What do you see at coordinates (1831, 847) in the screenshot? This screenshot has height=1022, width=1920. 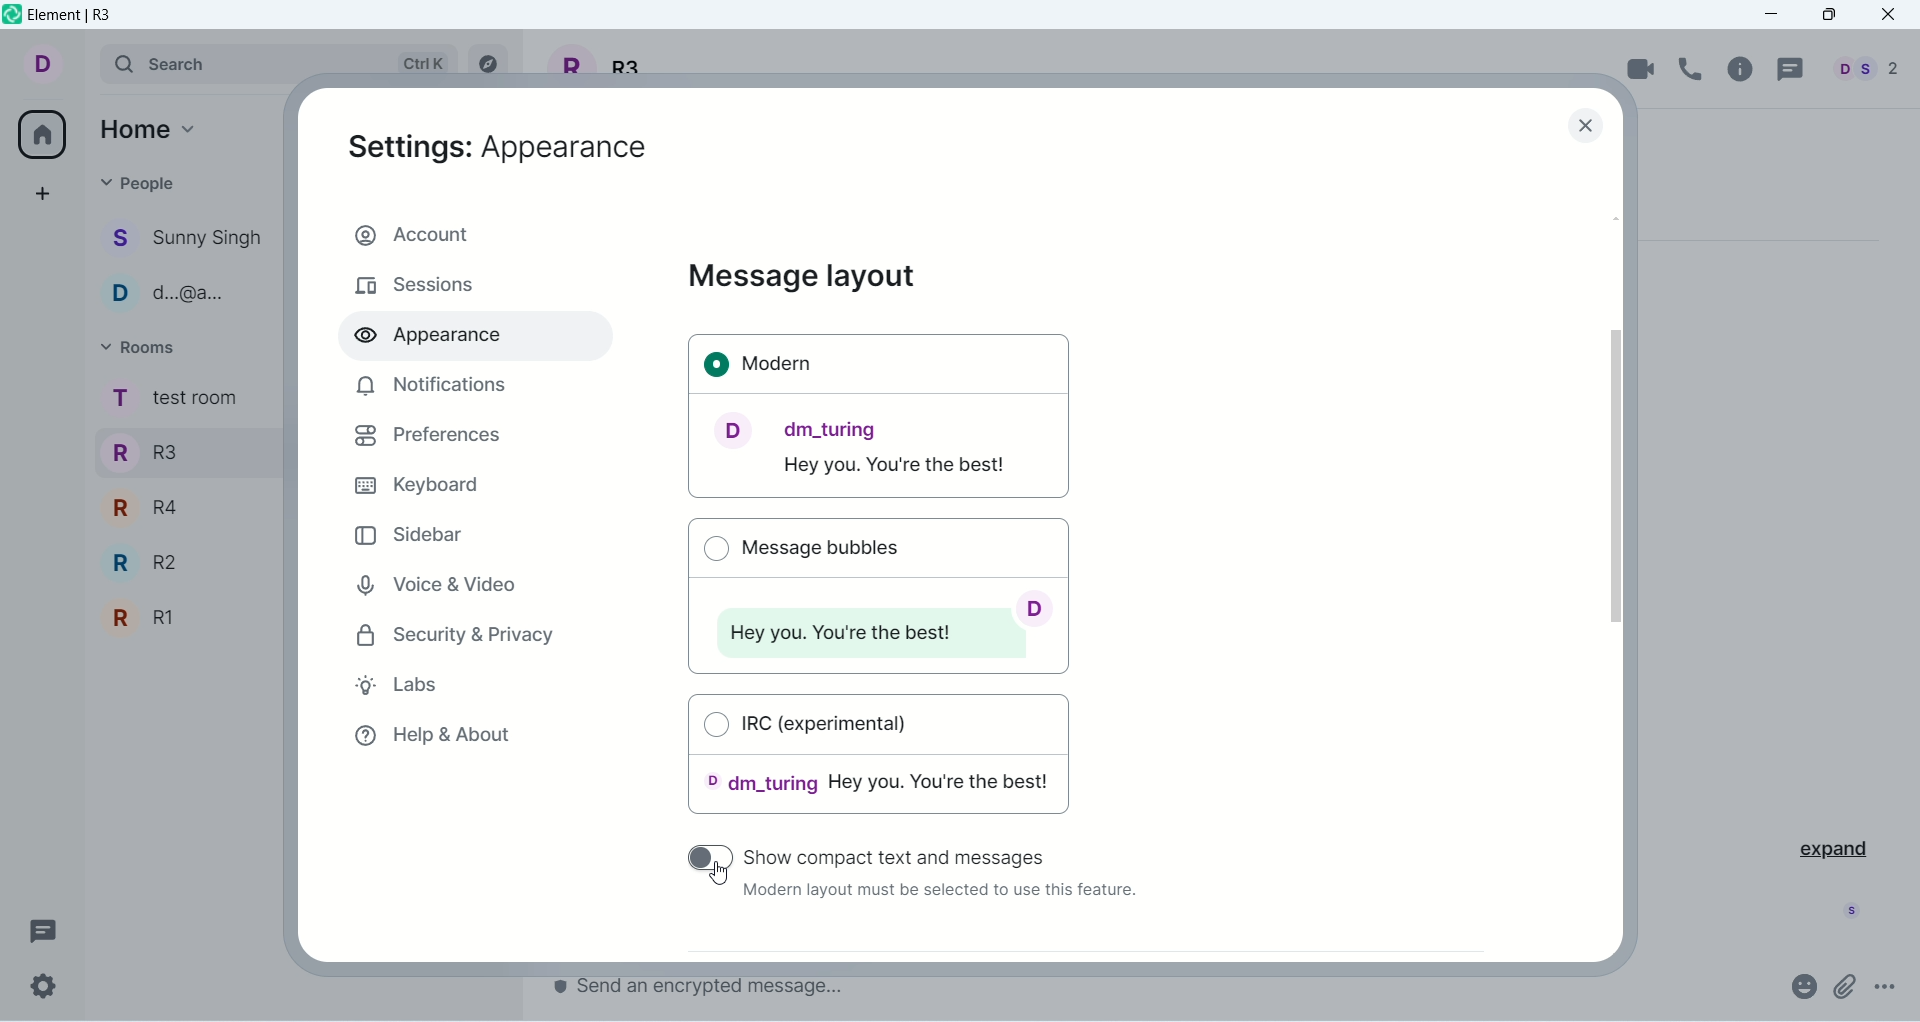 I see `expand` at bounding box center [1831, 847].